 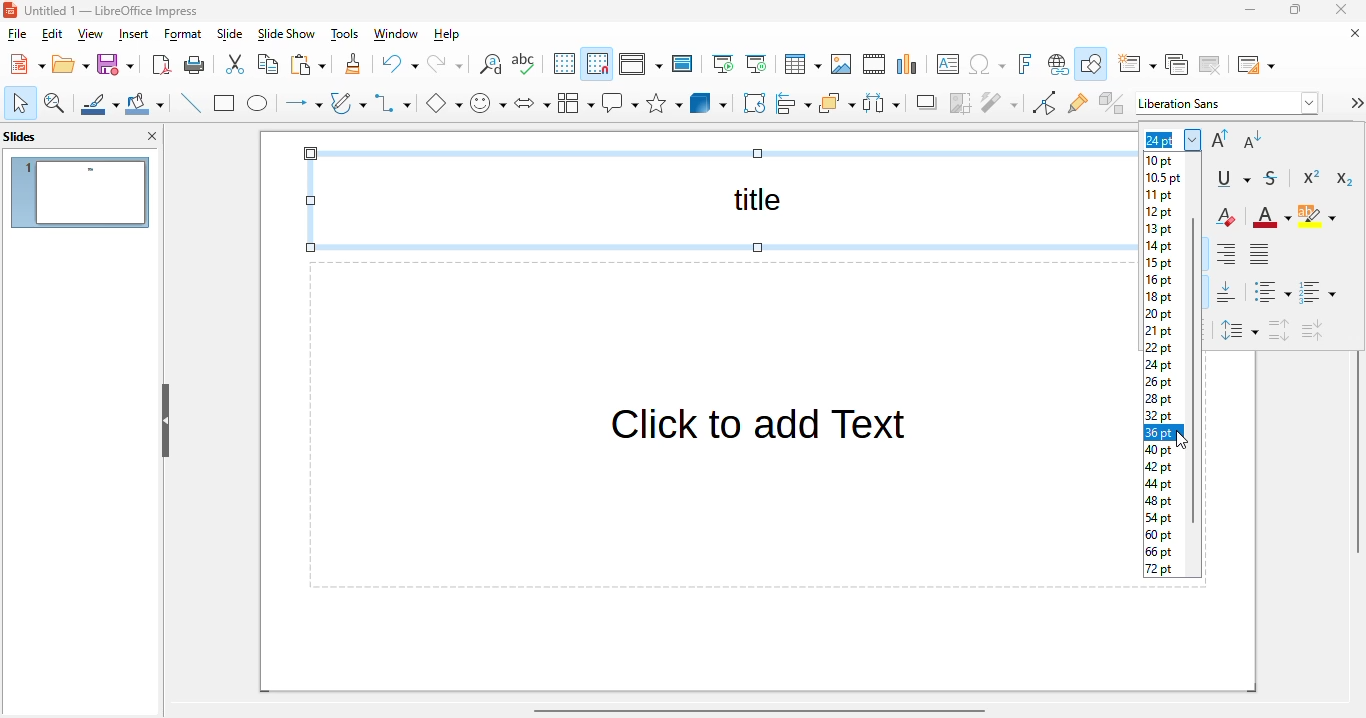 I want to click on decrease paragraph spacing, so click(x=1312, y=331).